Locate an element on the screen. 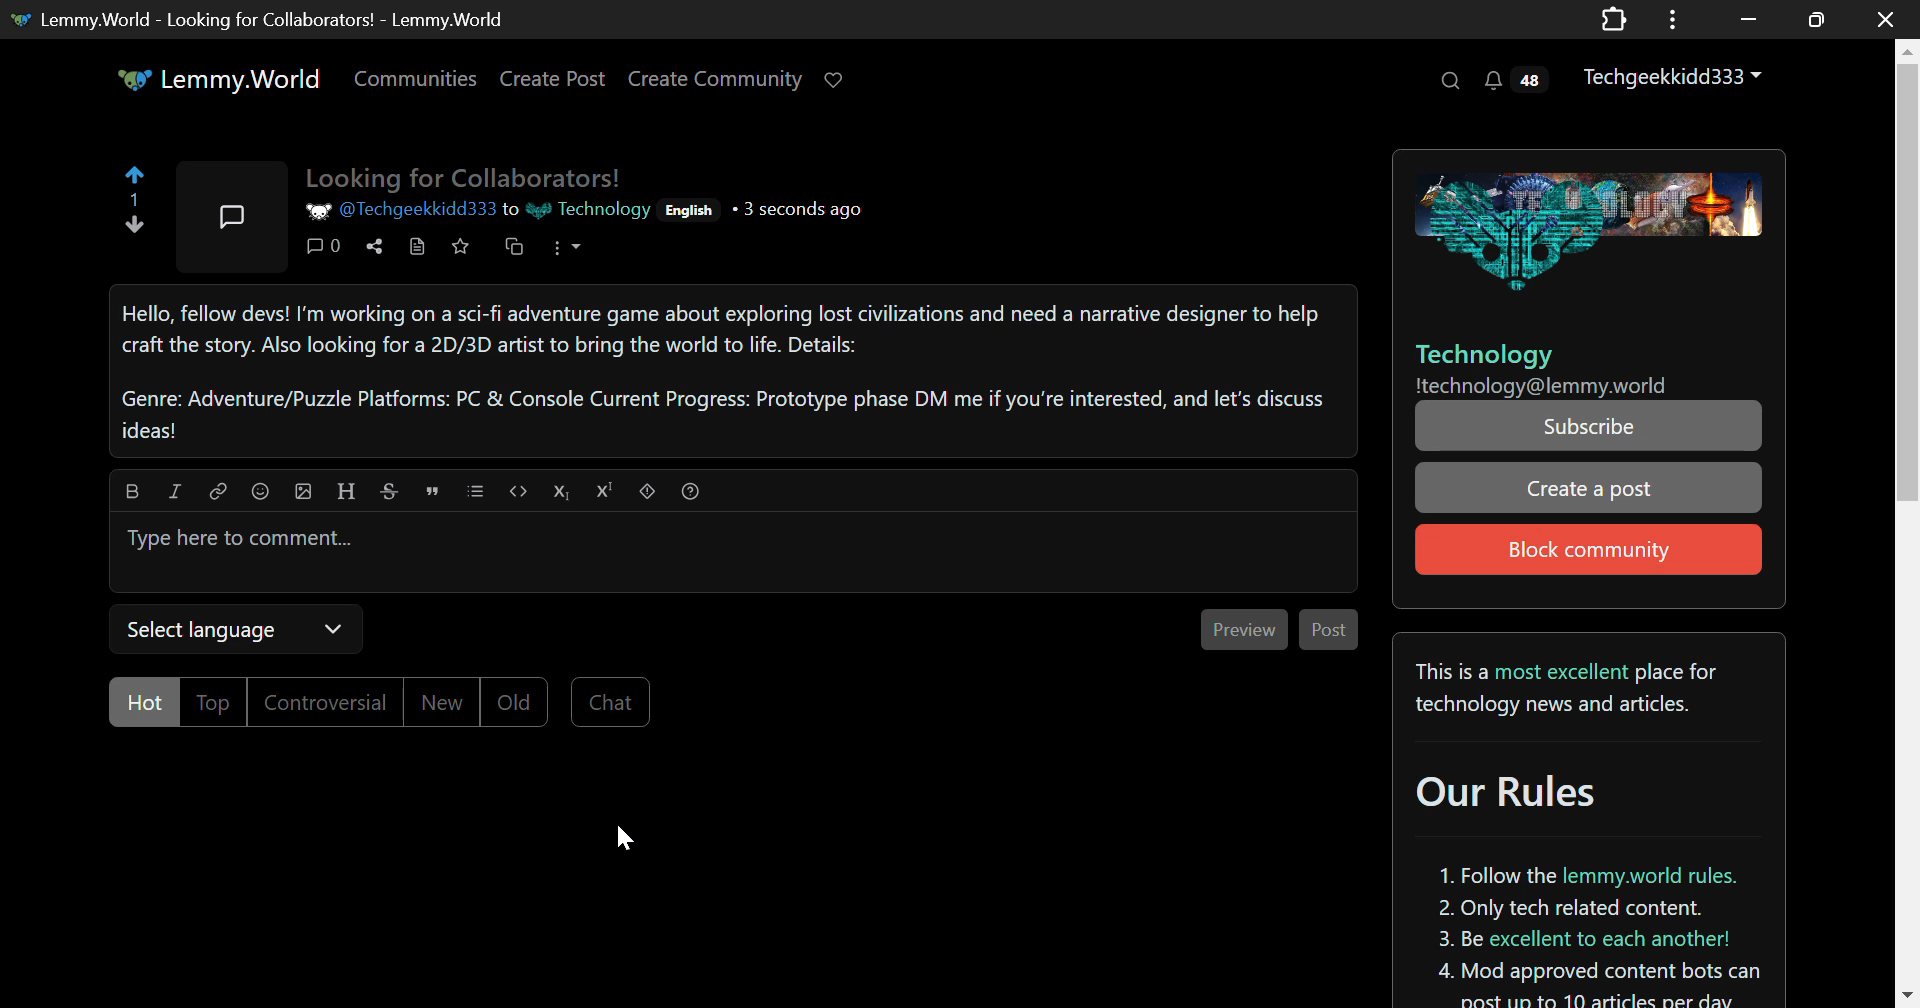  Type here to comment... is located at coordinates (724, 557).